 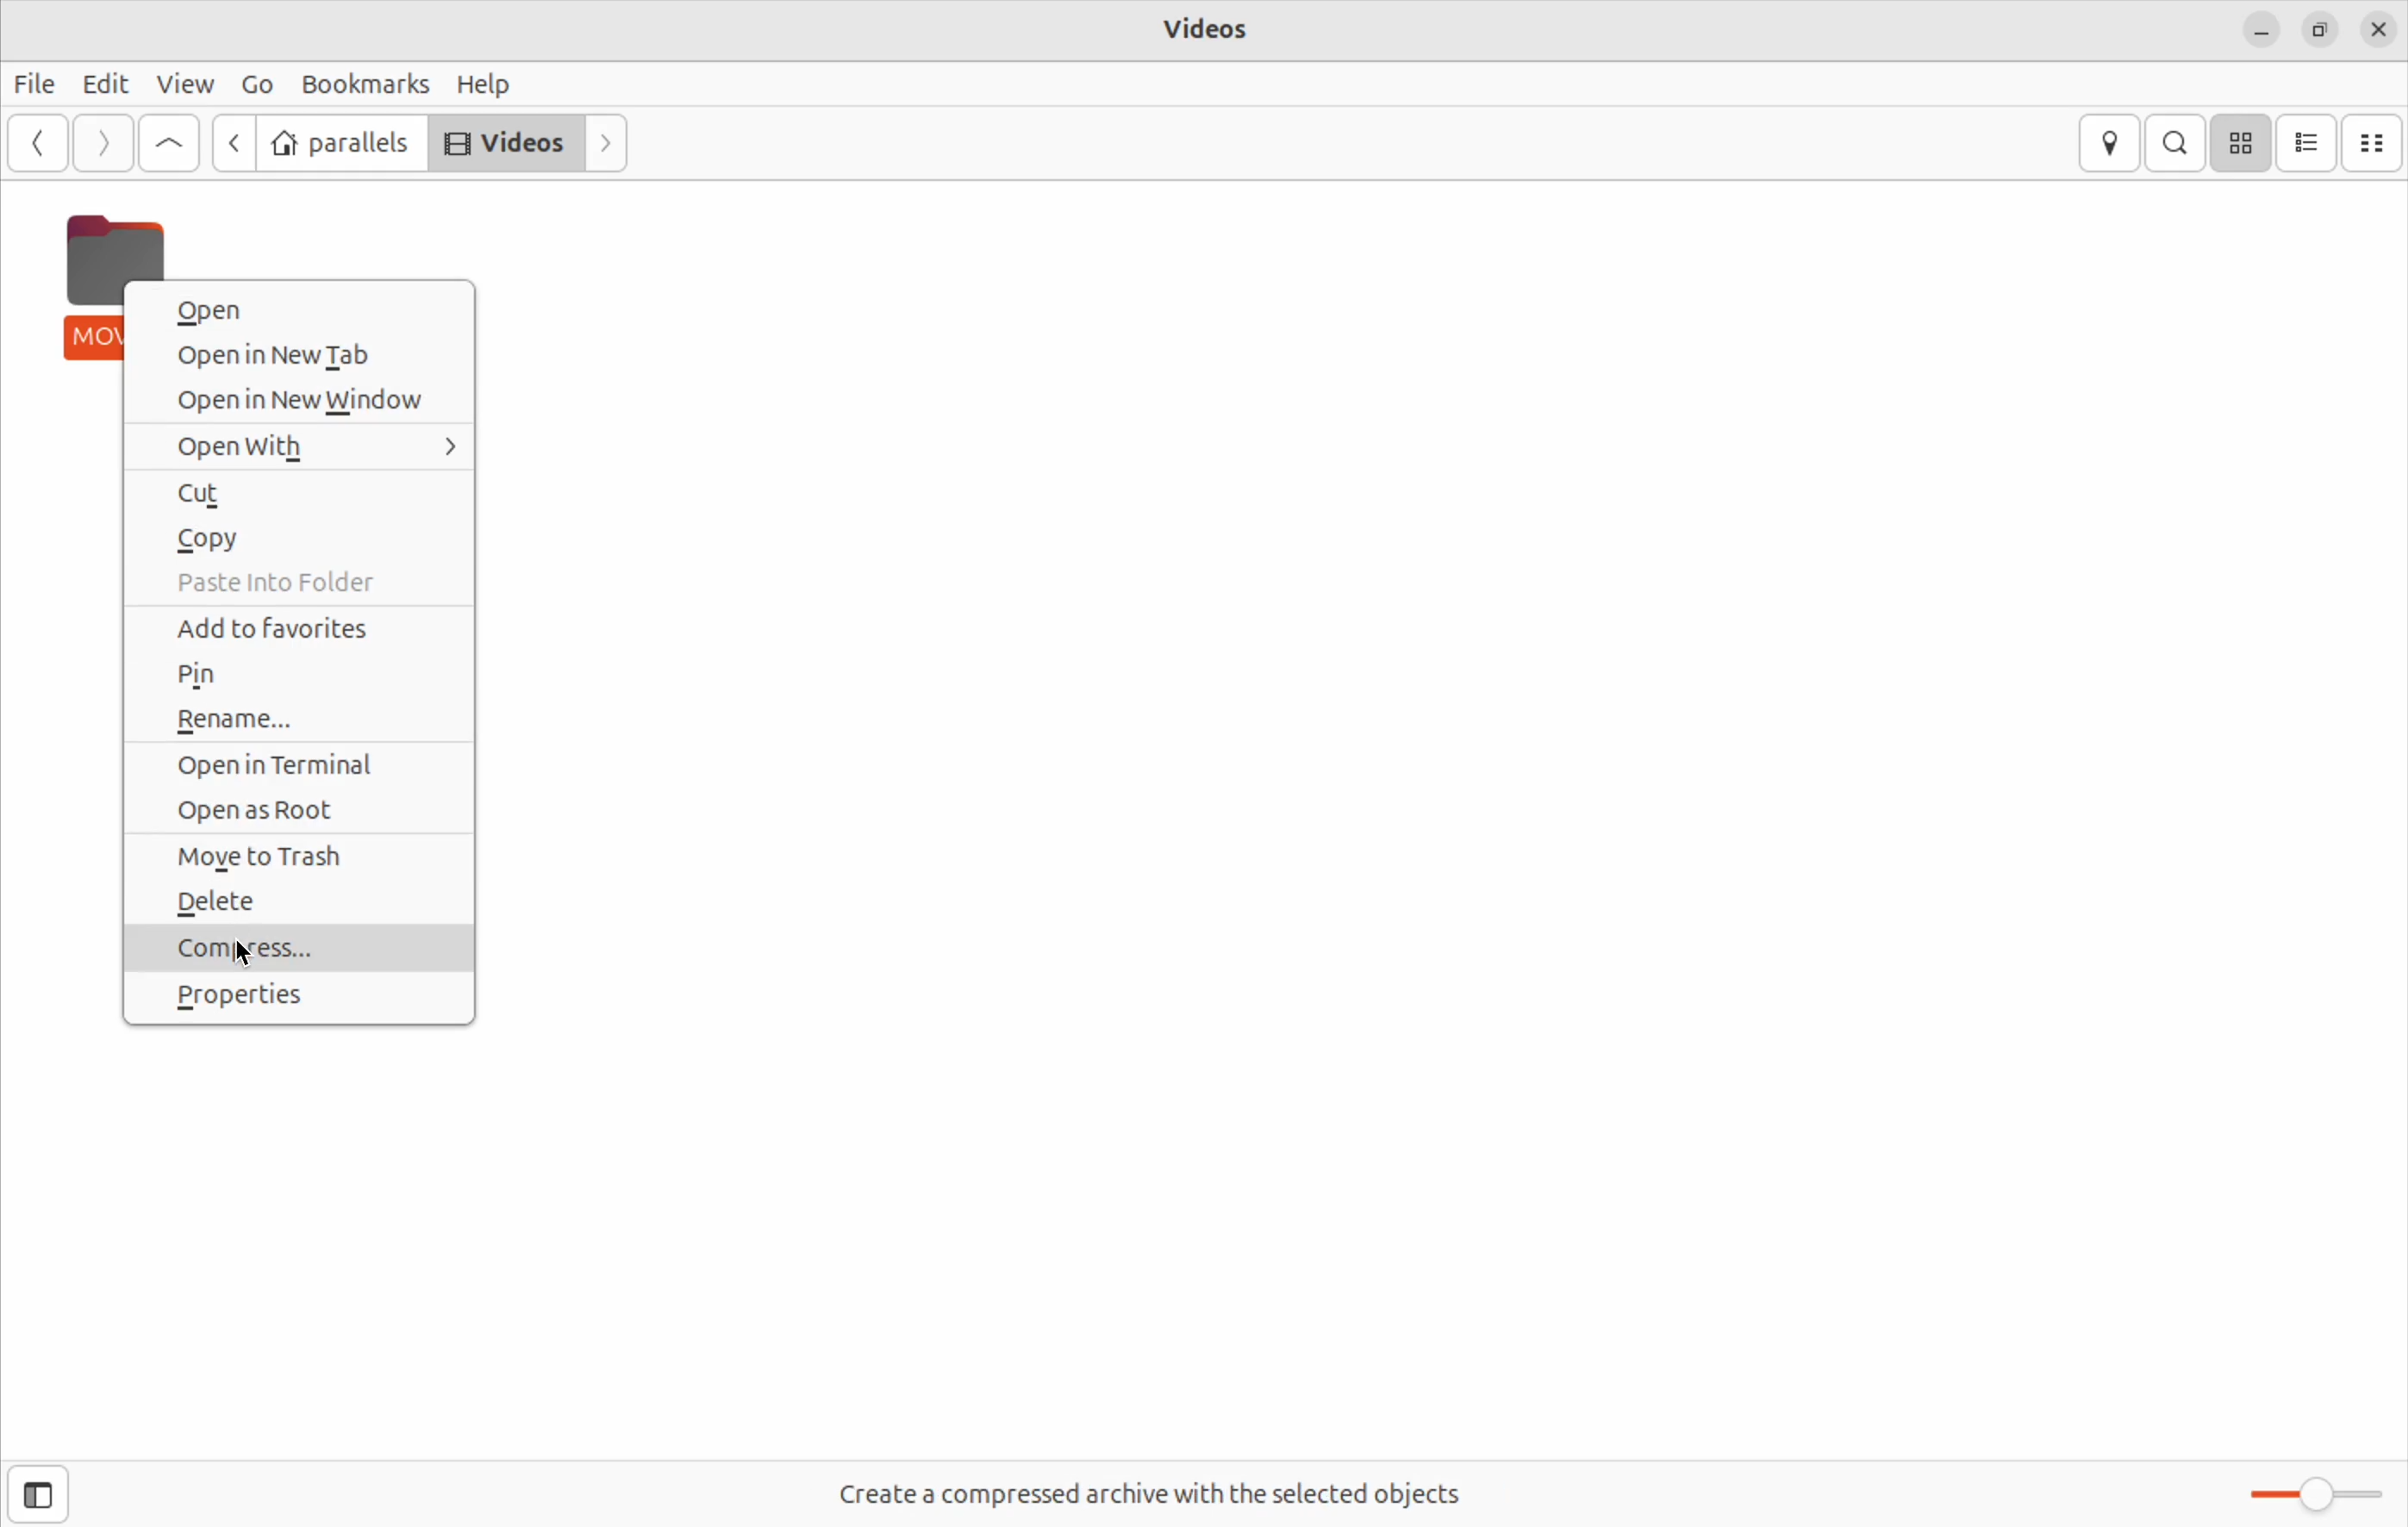 I want to click on close, so click(x=2378, y=28).